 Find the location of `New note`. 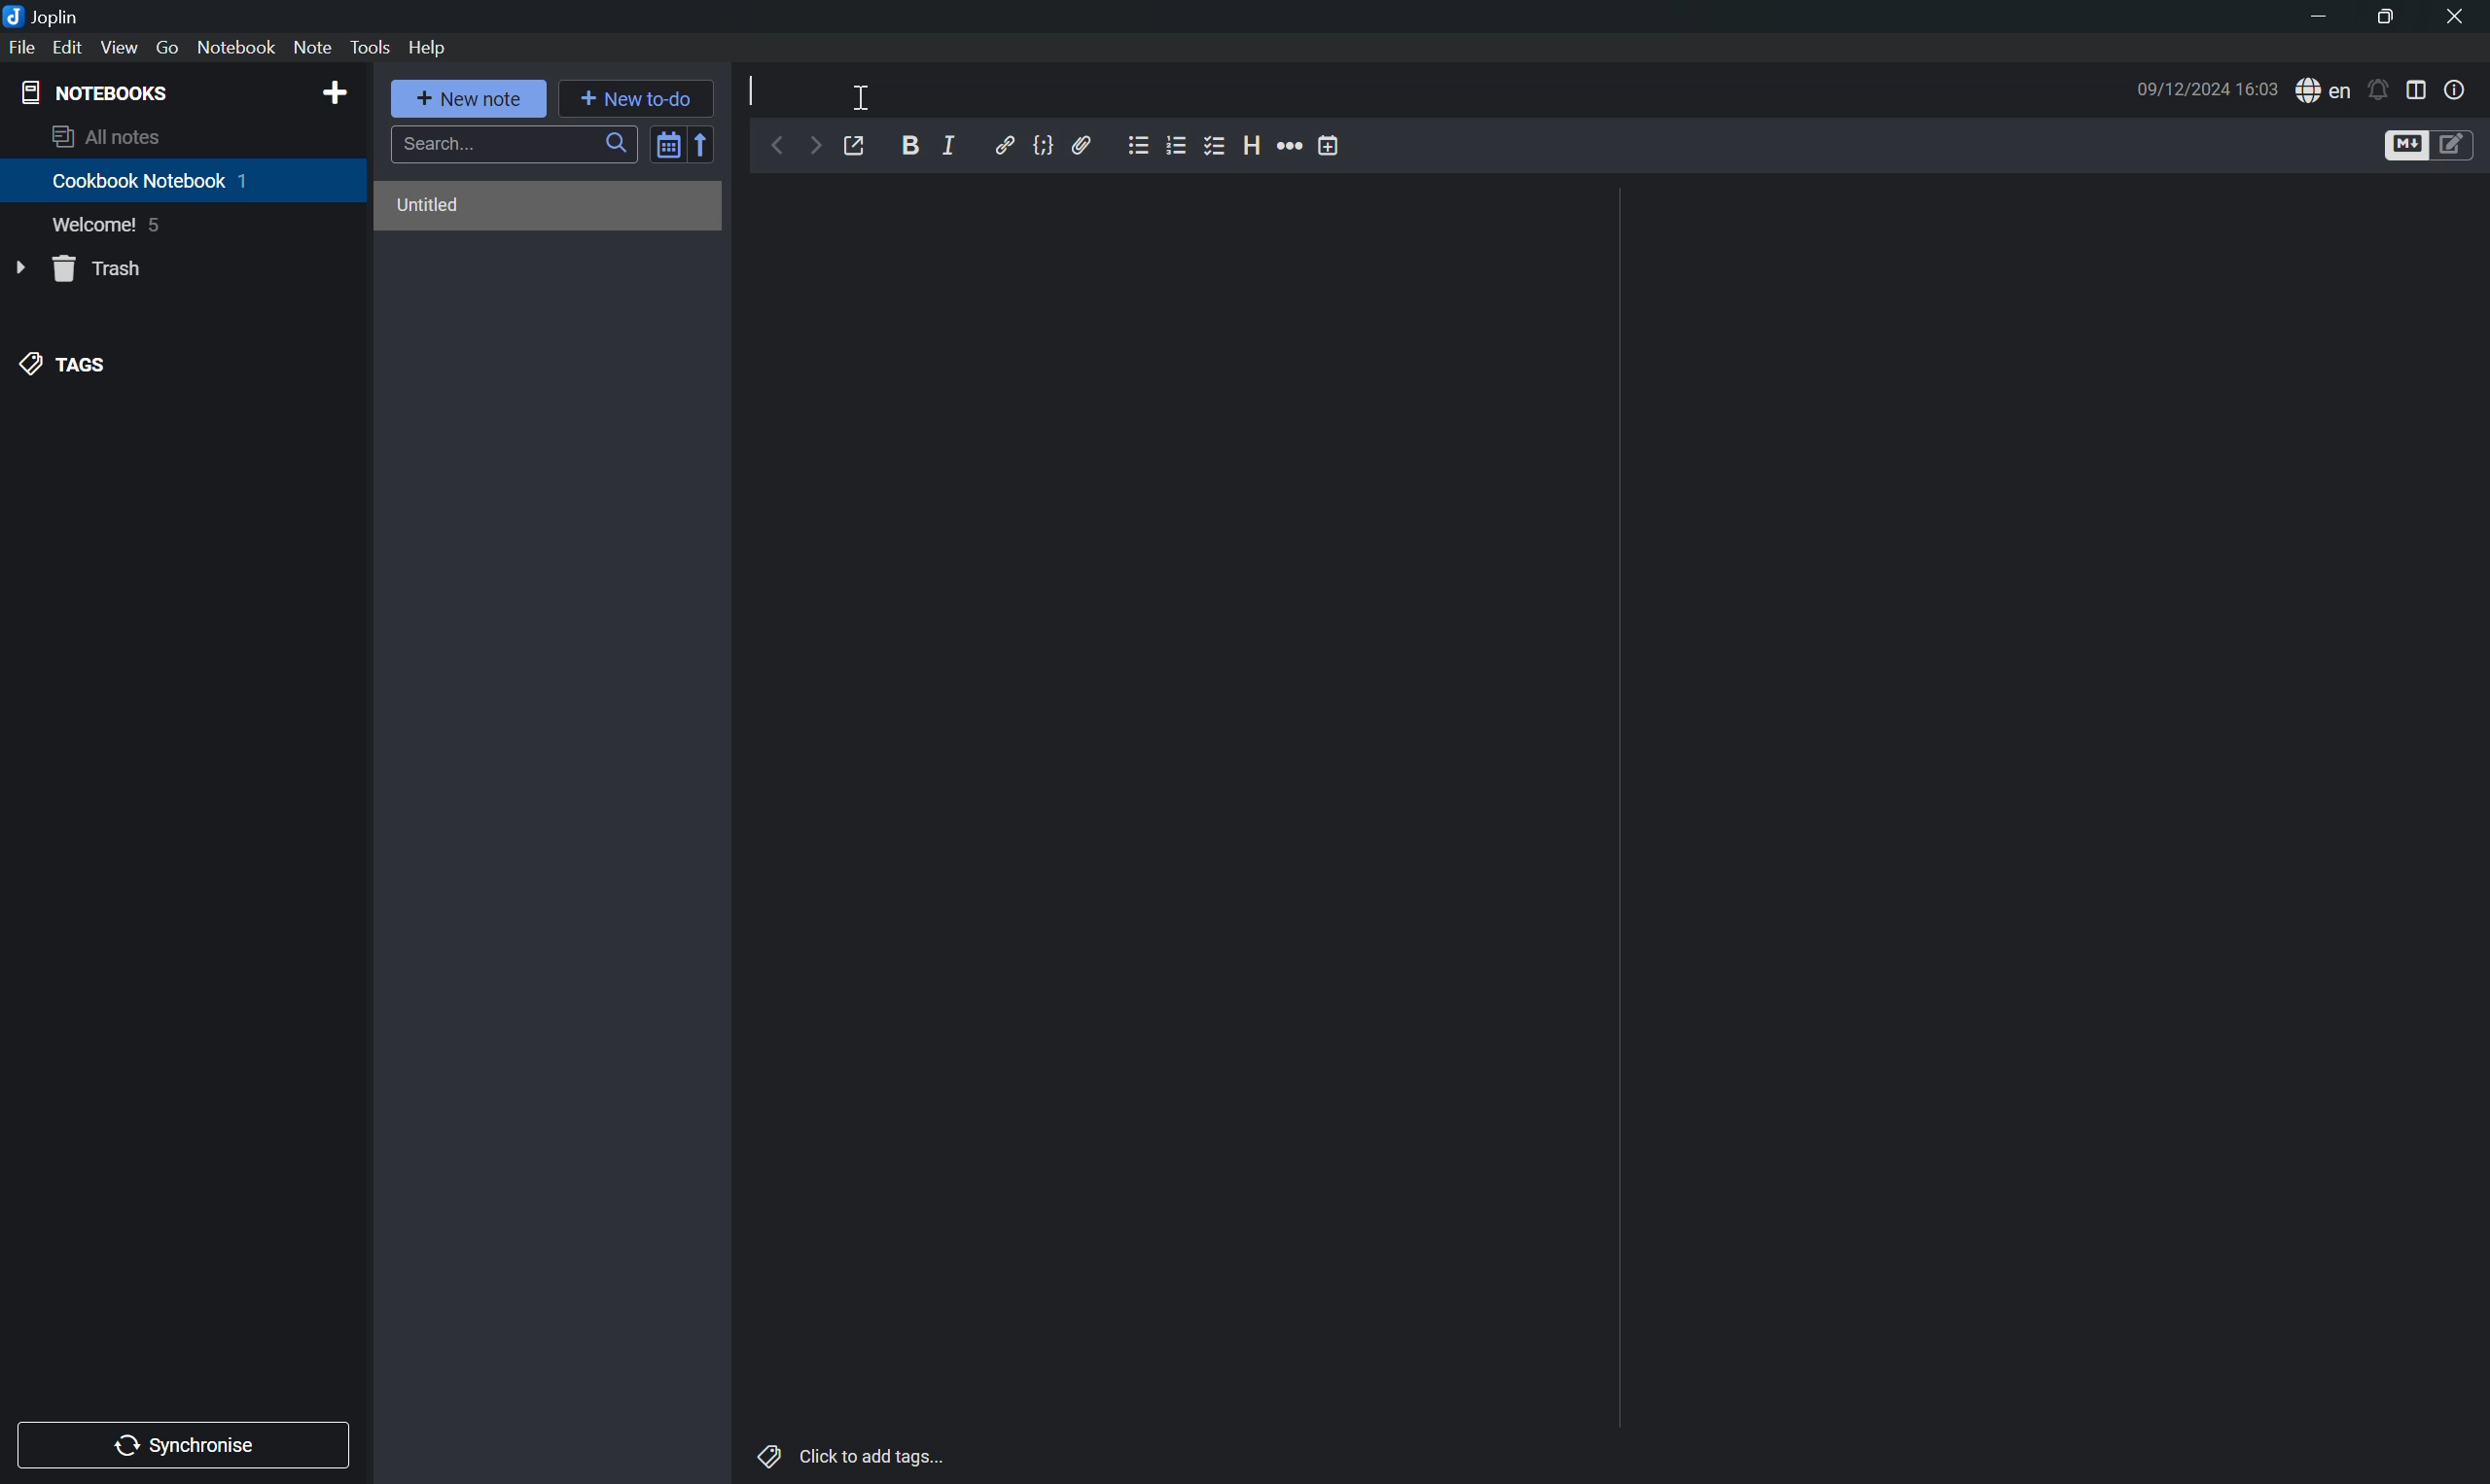

New note is located at coordinates (470, 96).